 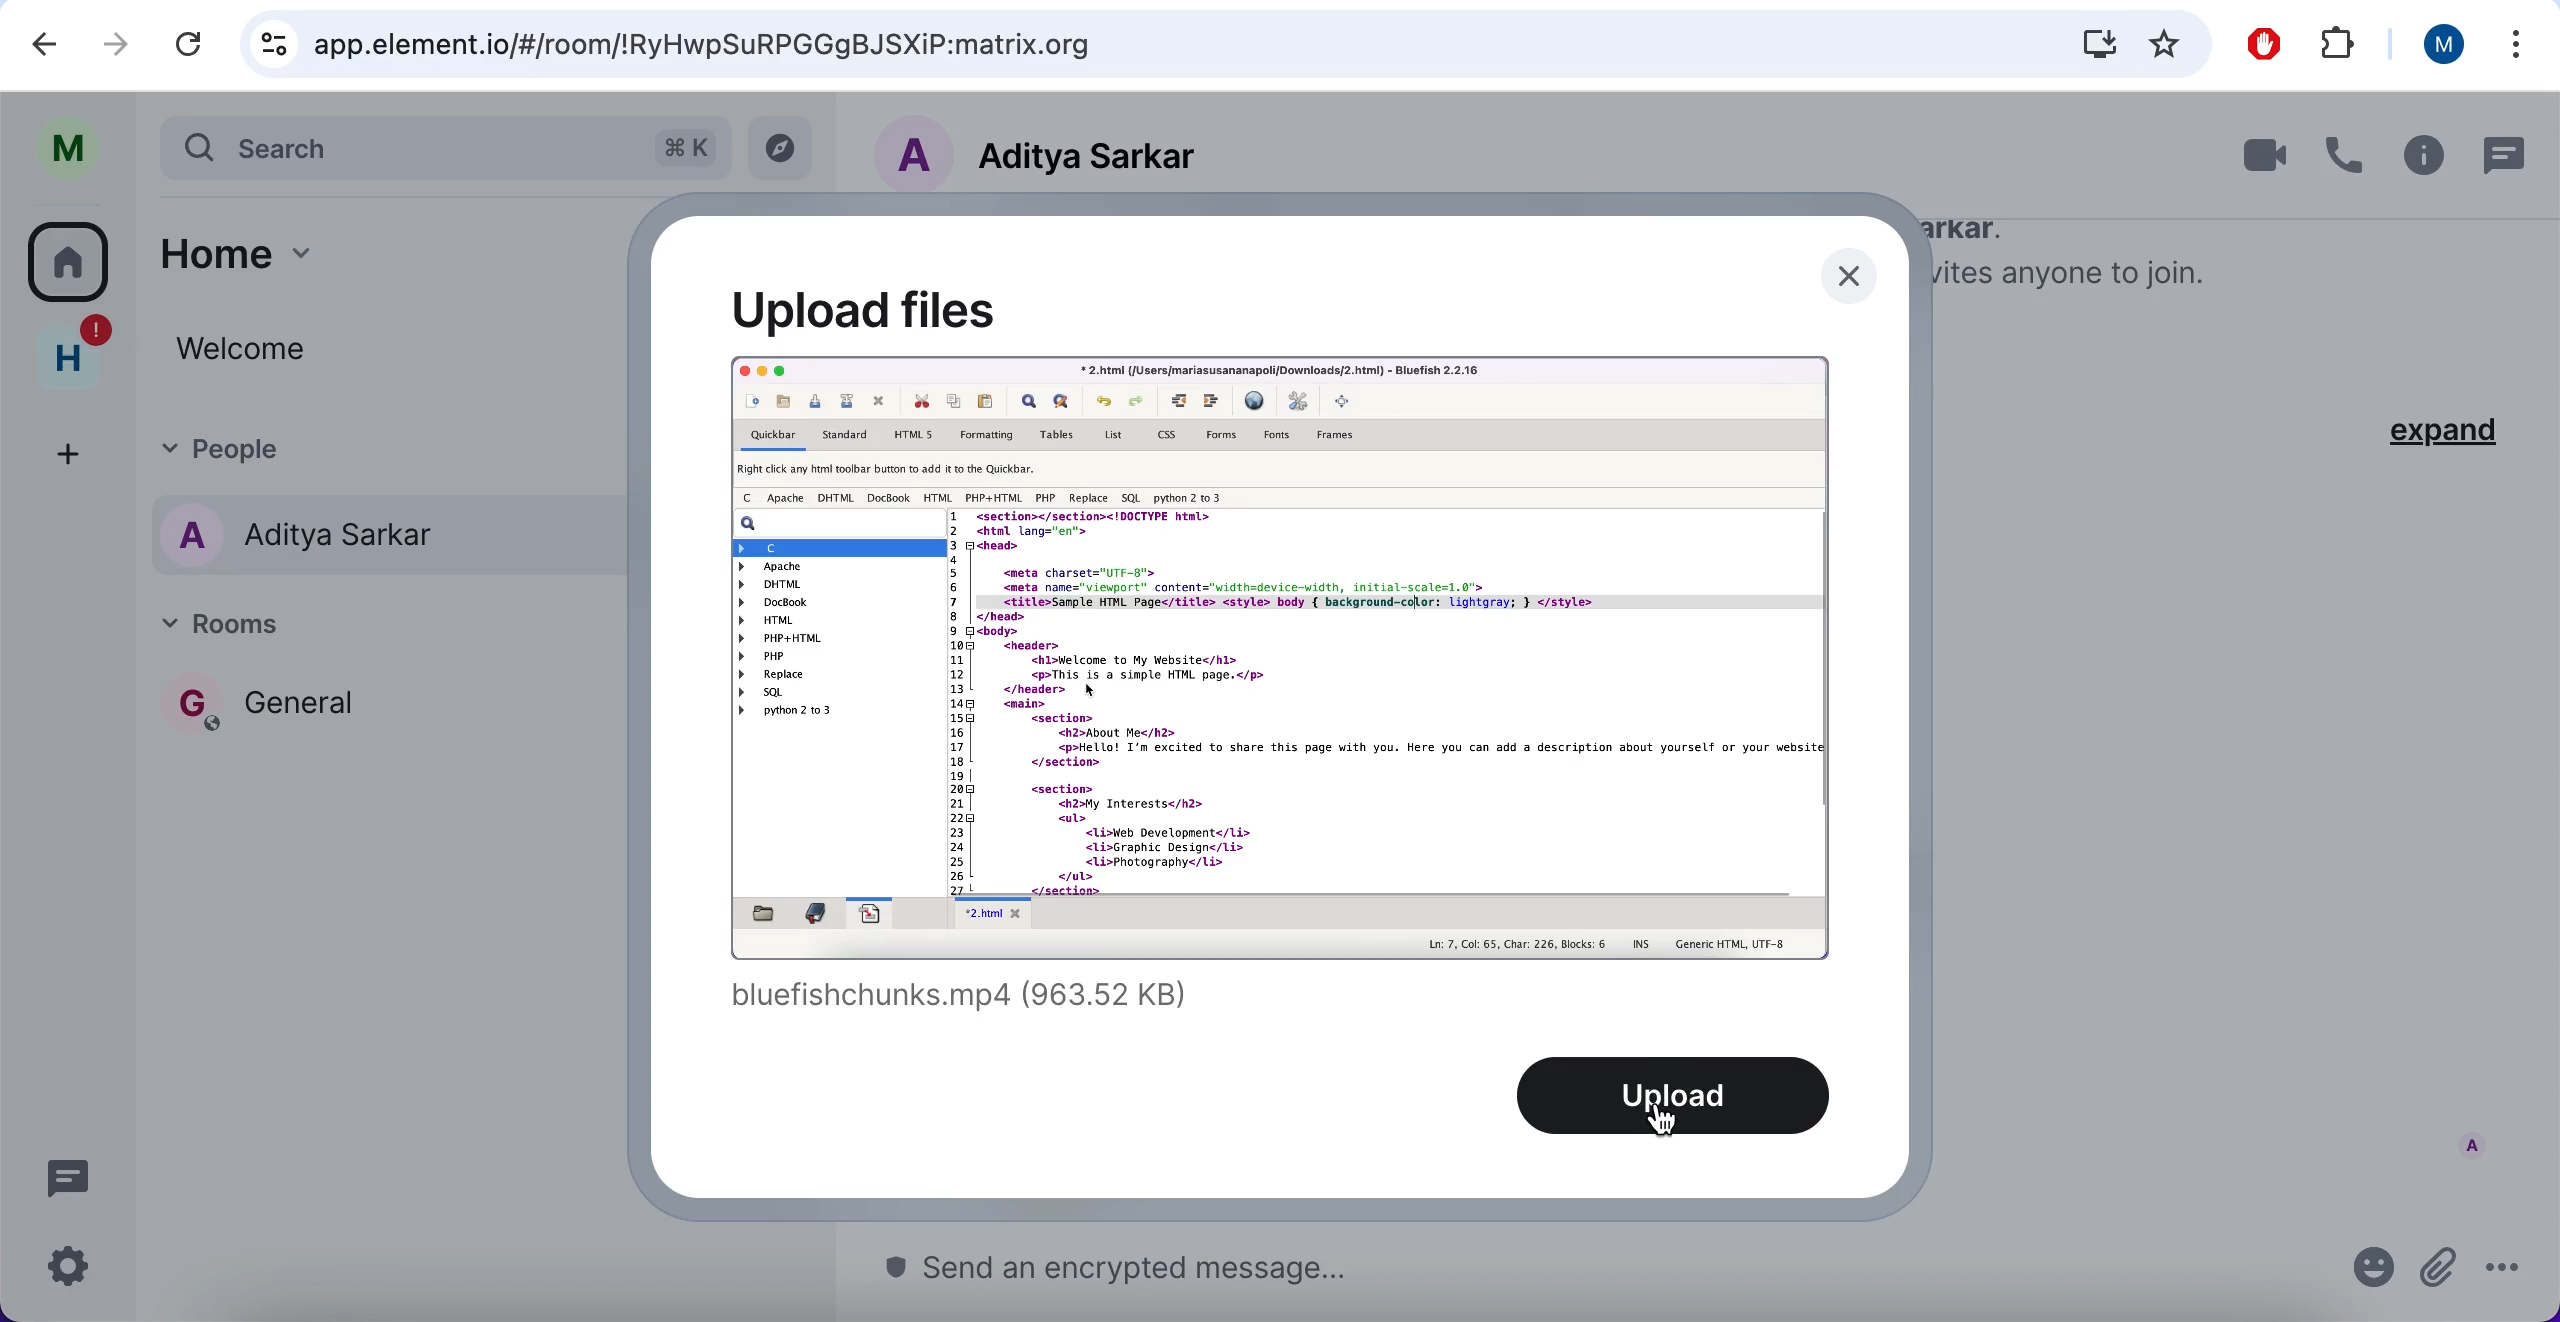 What do you see at coordinates (394, 536) in the screenshot?
I see `people` at bounding box center [394, 536].